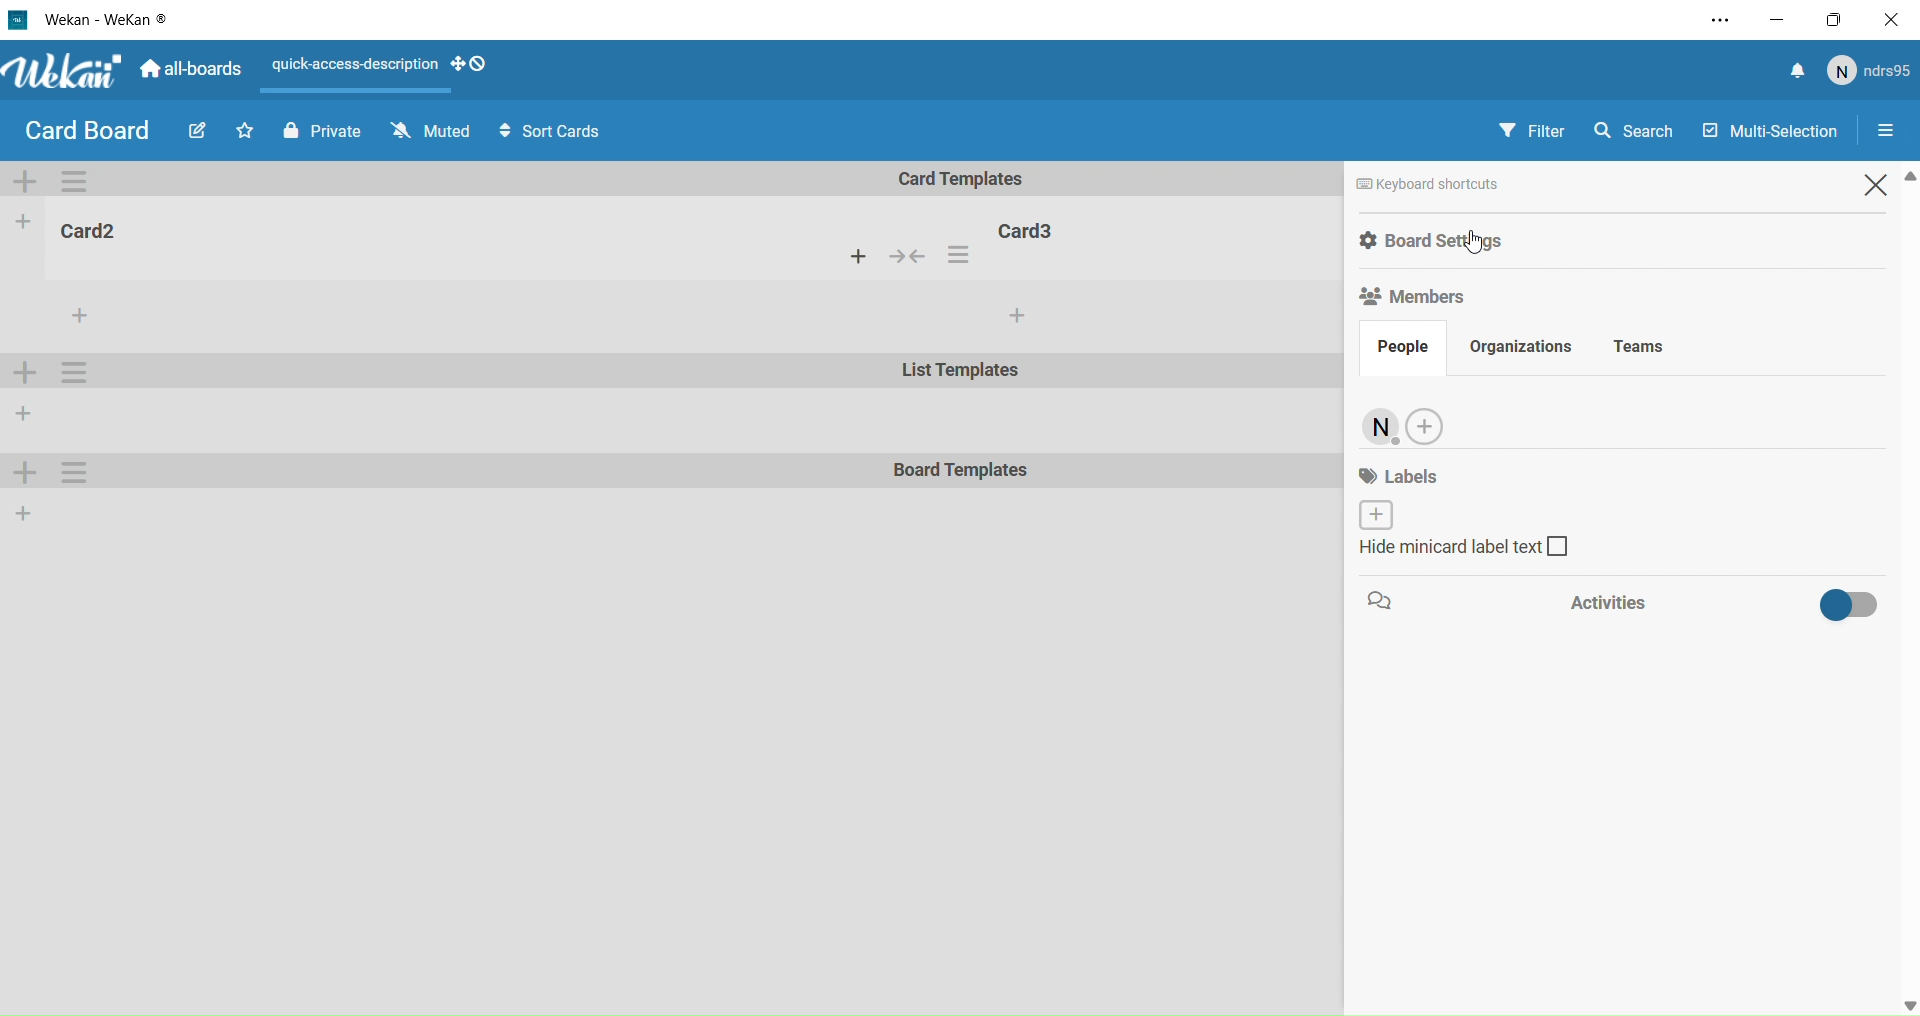 The height and width of the screenshot is (1016, 1920). Describe the element at coordinates (1533, 343) in the screenshot. I see `Organizations` at that location.